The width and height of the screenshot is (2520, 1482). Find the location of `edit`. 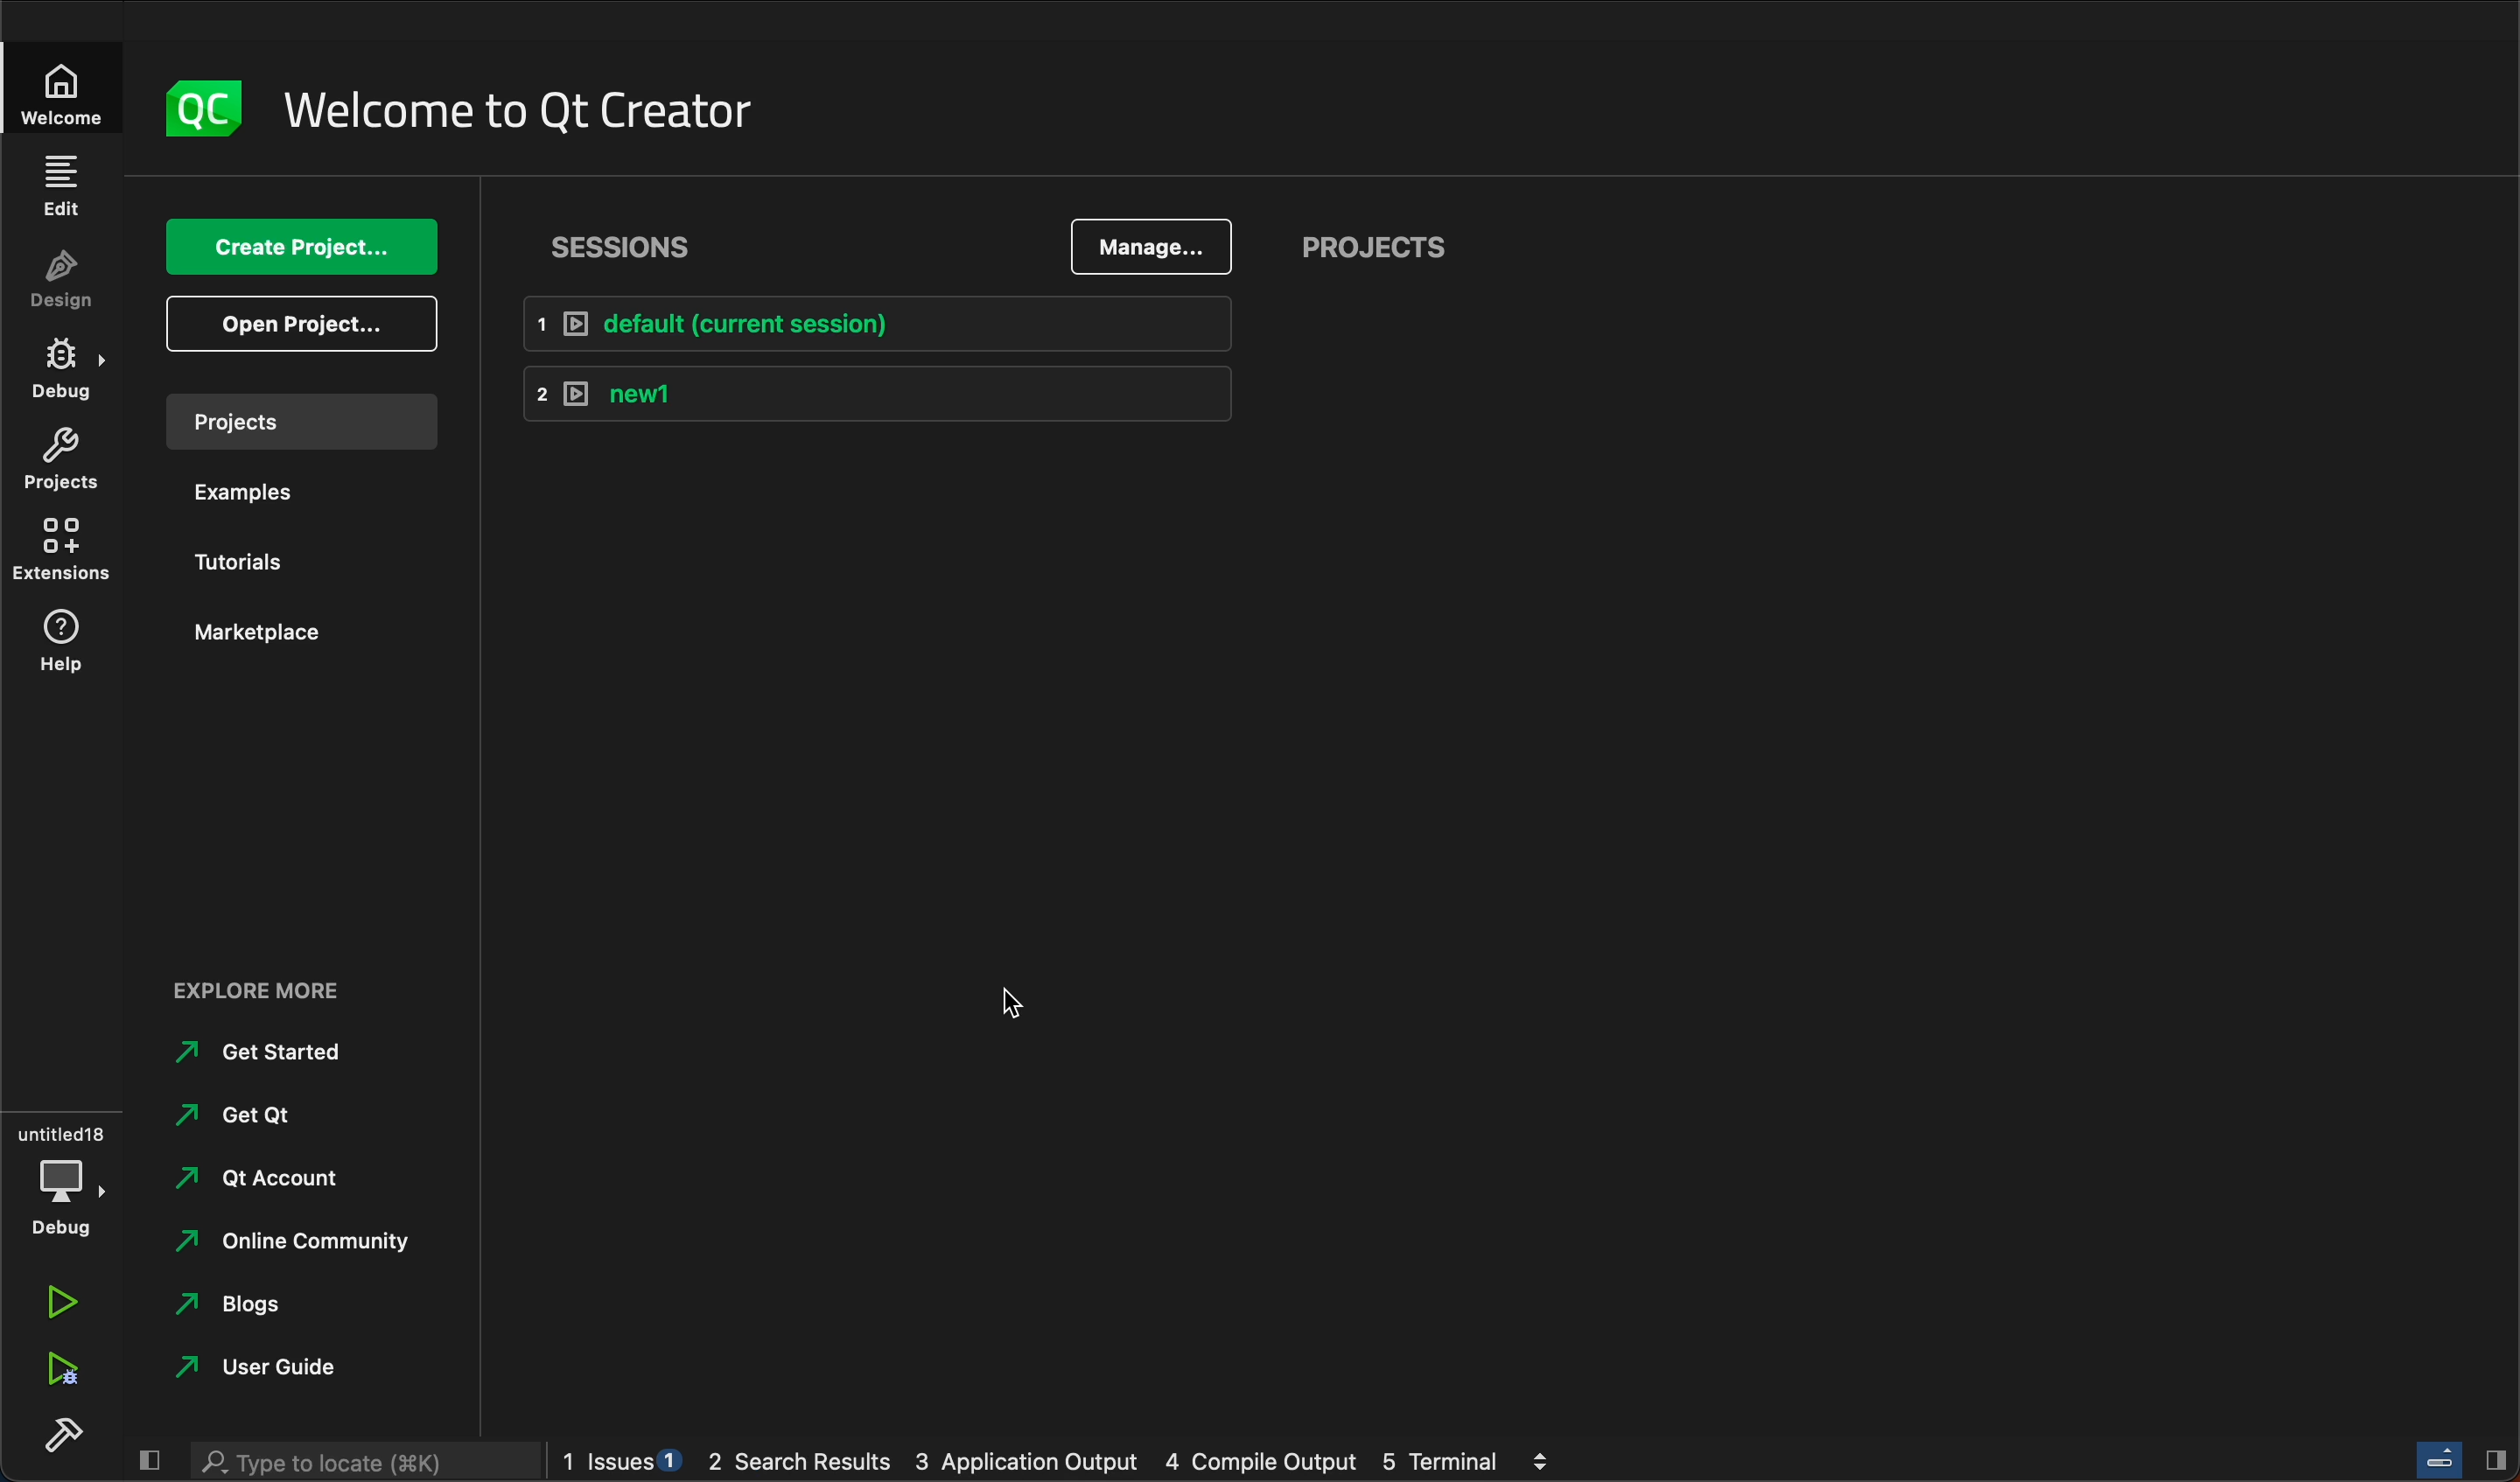

edit is located at coordinates (64, 186).